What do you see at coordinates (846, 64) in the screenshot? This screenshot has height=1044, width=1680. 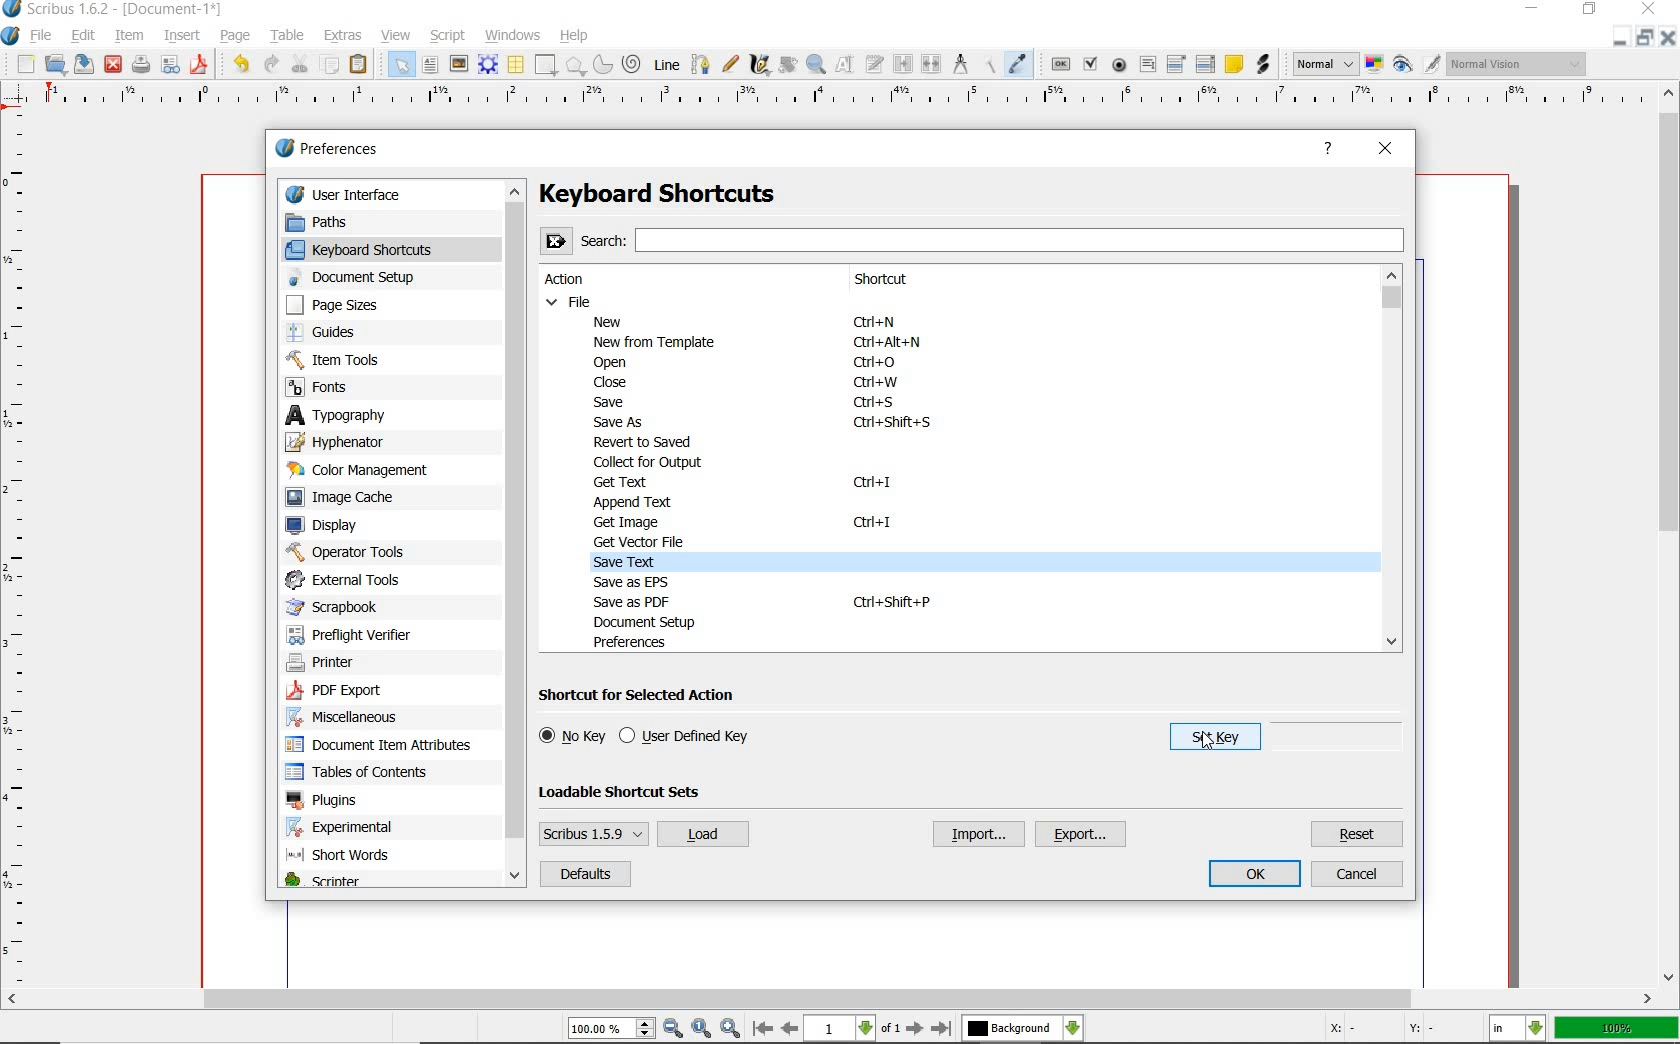 I see `edit contents of frame` at bounding box center [846, 64].